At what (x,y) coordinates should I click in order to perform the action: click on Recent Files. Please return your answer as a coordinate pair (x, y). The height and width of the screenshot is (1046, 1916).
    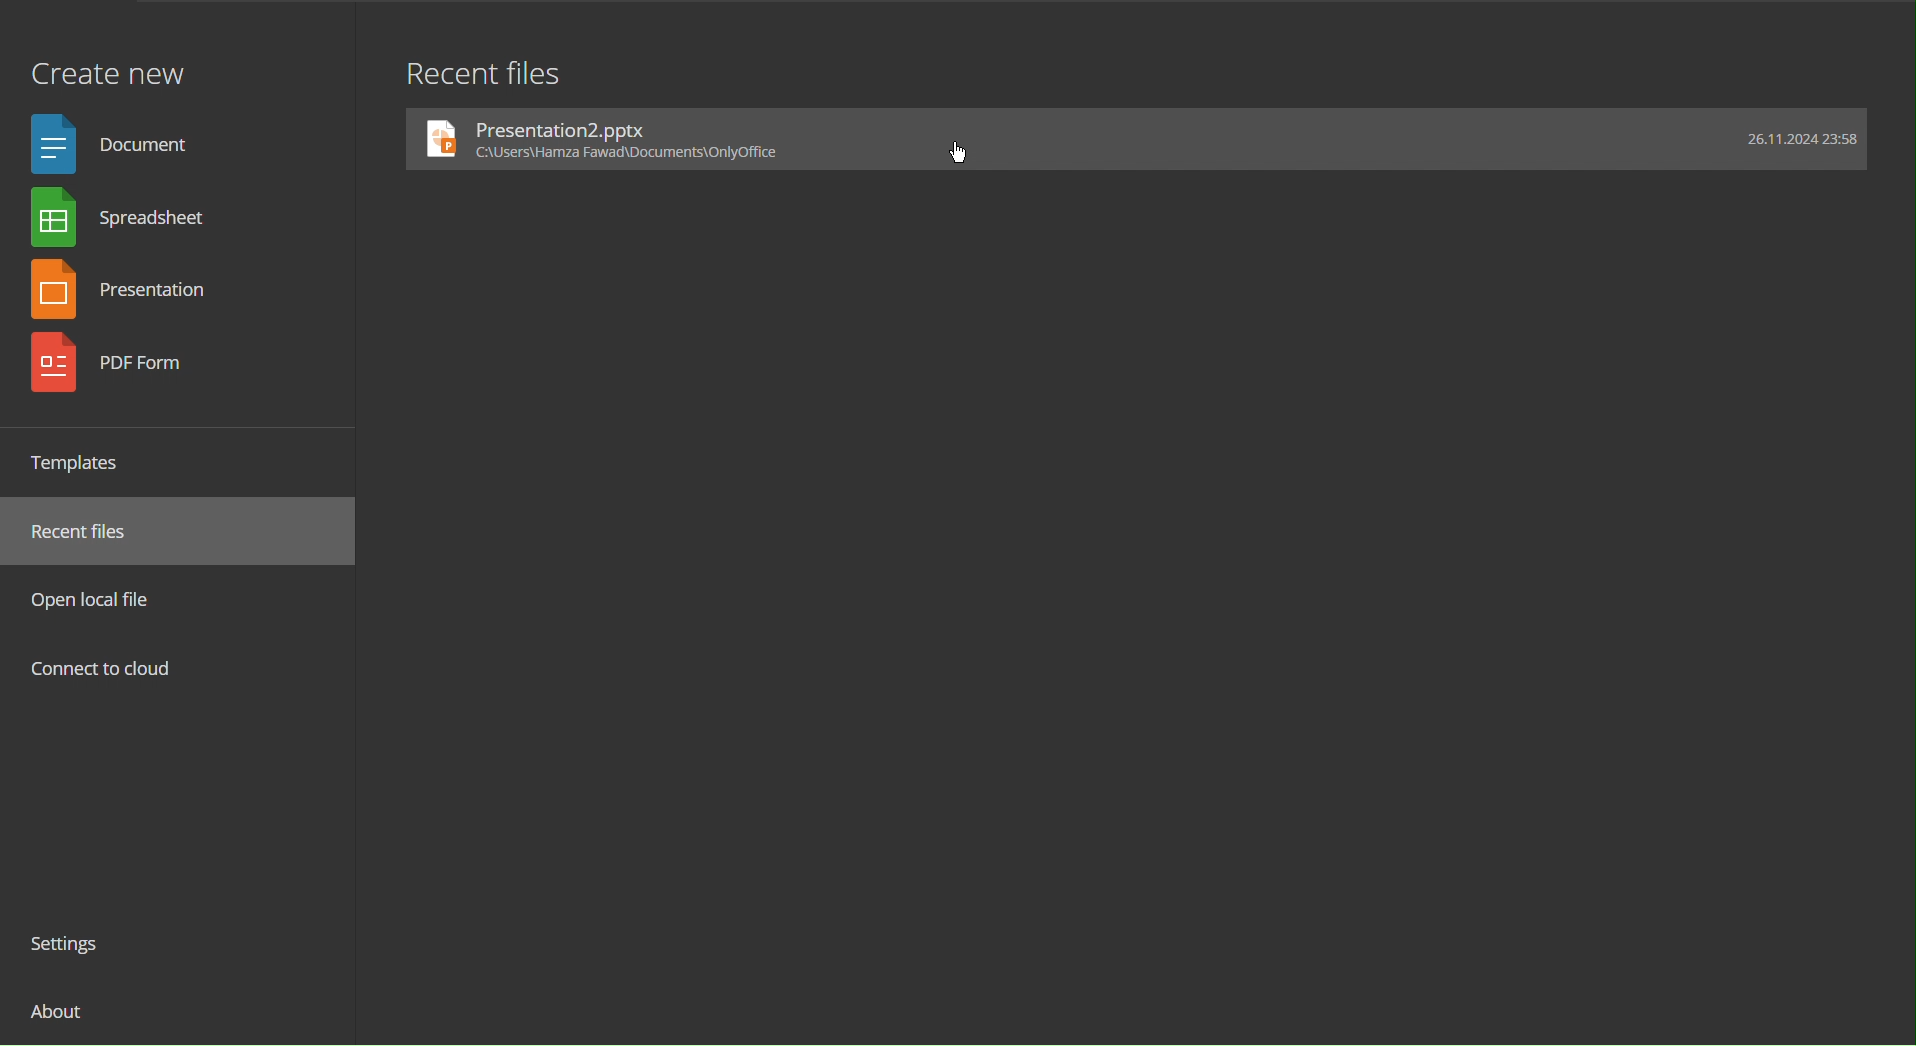
    Looking at the image, I should click on (91, 532).